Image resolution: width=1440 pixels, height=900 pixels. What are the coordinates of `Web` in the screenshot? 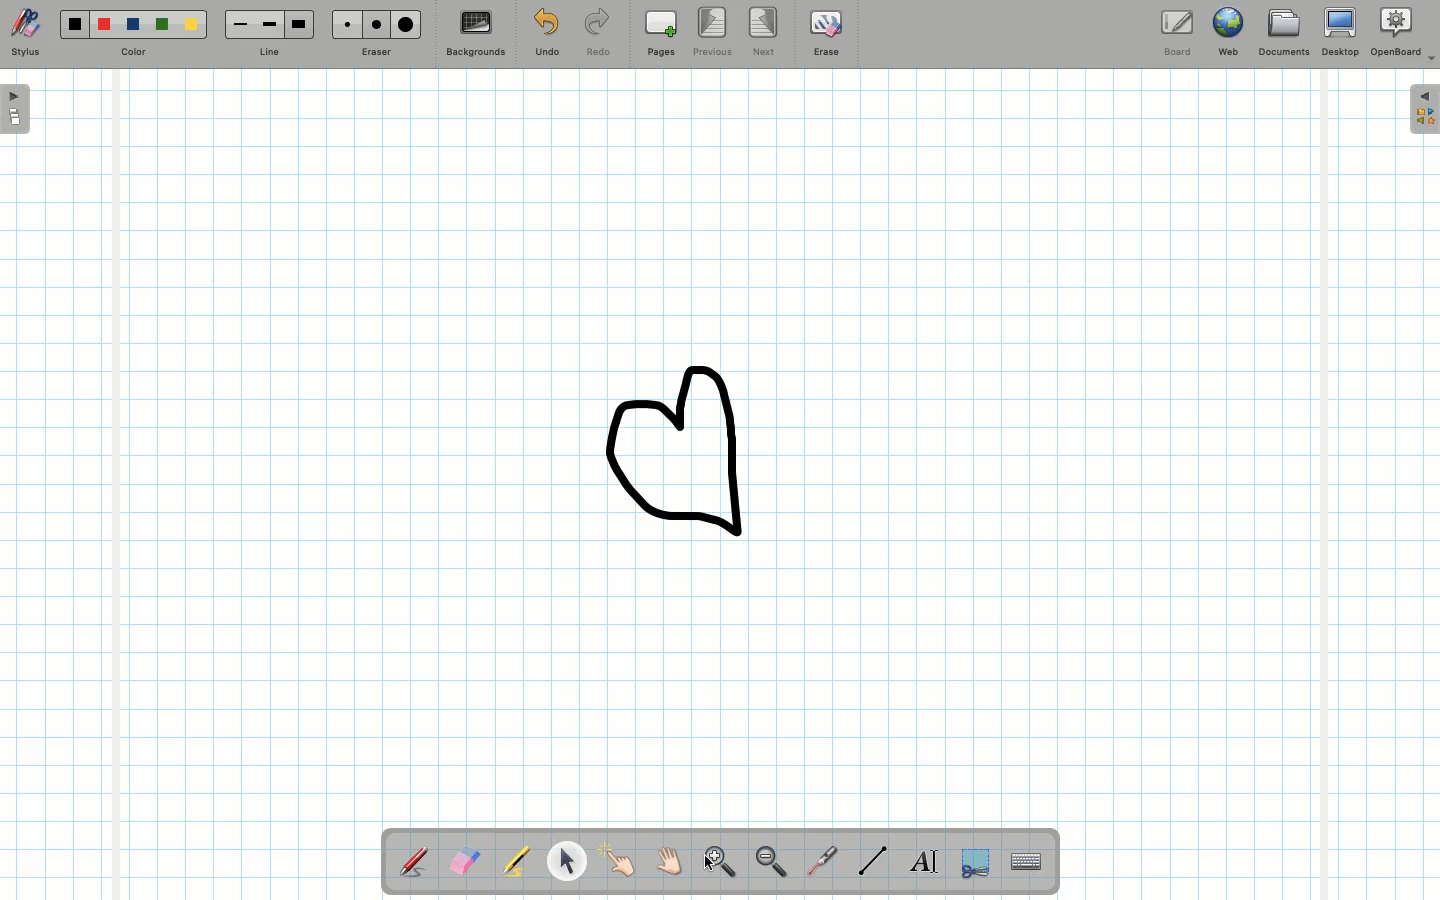 It's located at (1231, 31).